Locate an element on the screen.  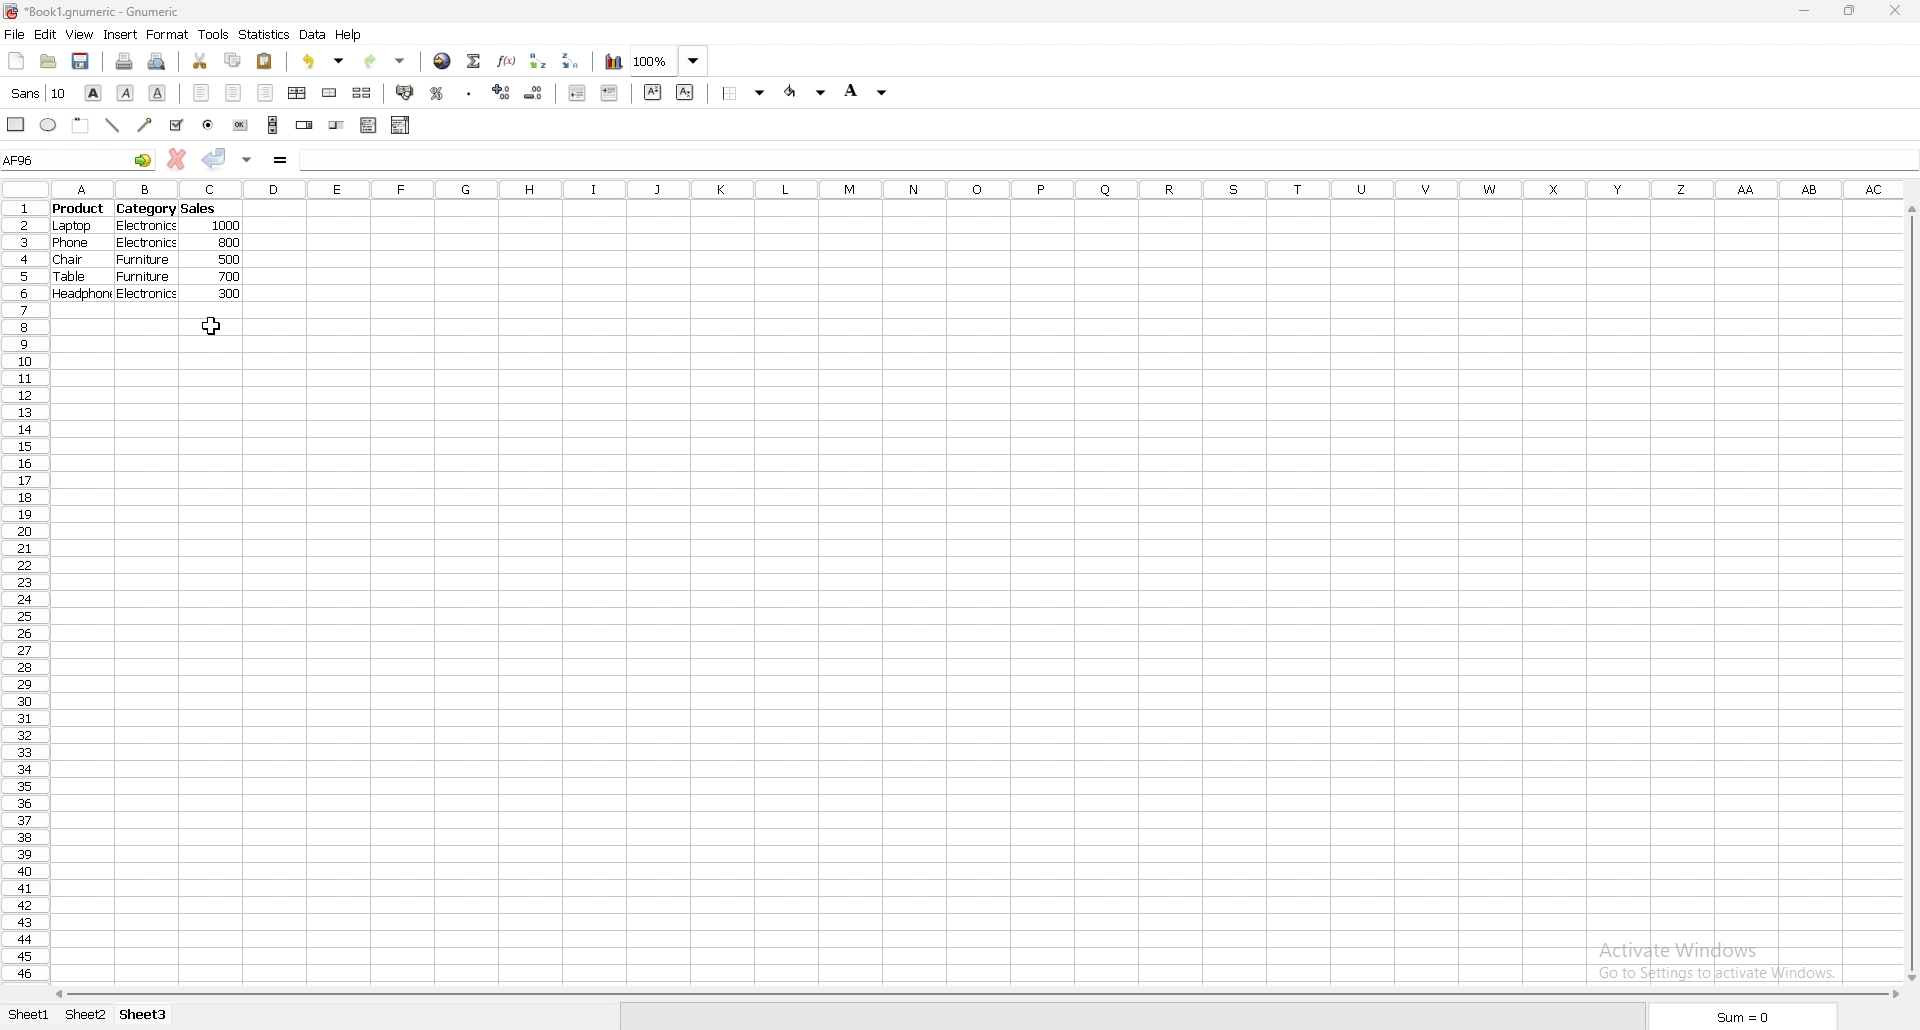
undo is located at coordinates (323, 60).